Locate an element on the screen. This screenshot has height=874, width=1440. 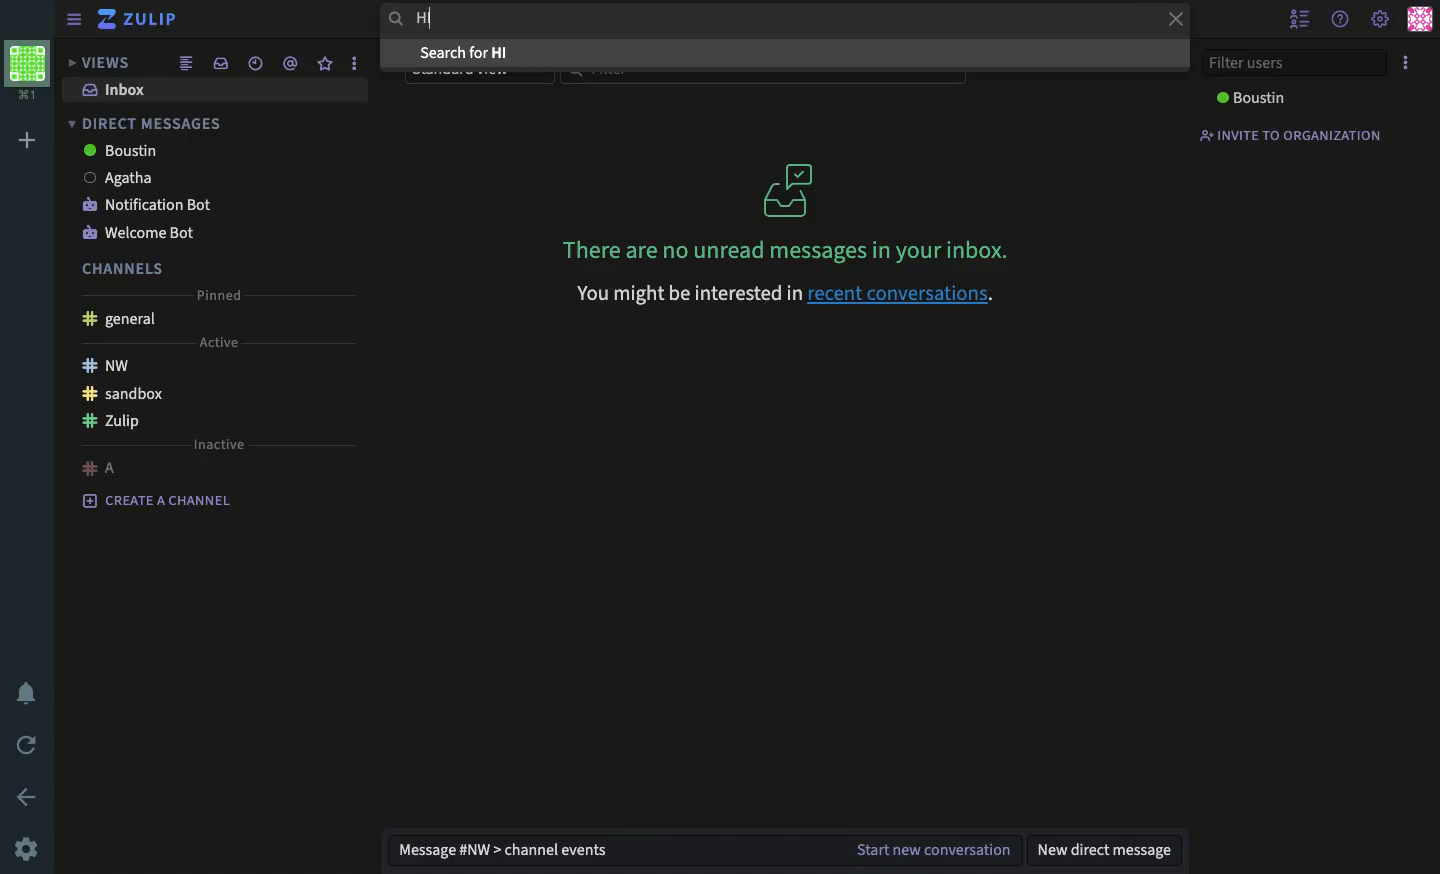
views is located at coordinates (100, 64).